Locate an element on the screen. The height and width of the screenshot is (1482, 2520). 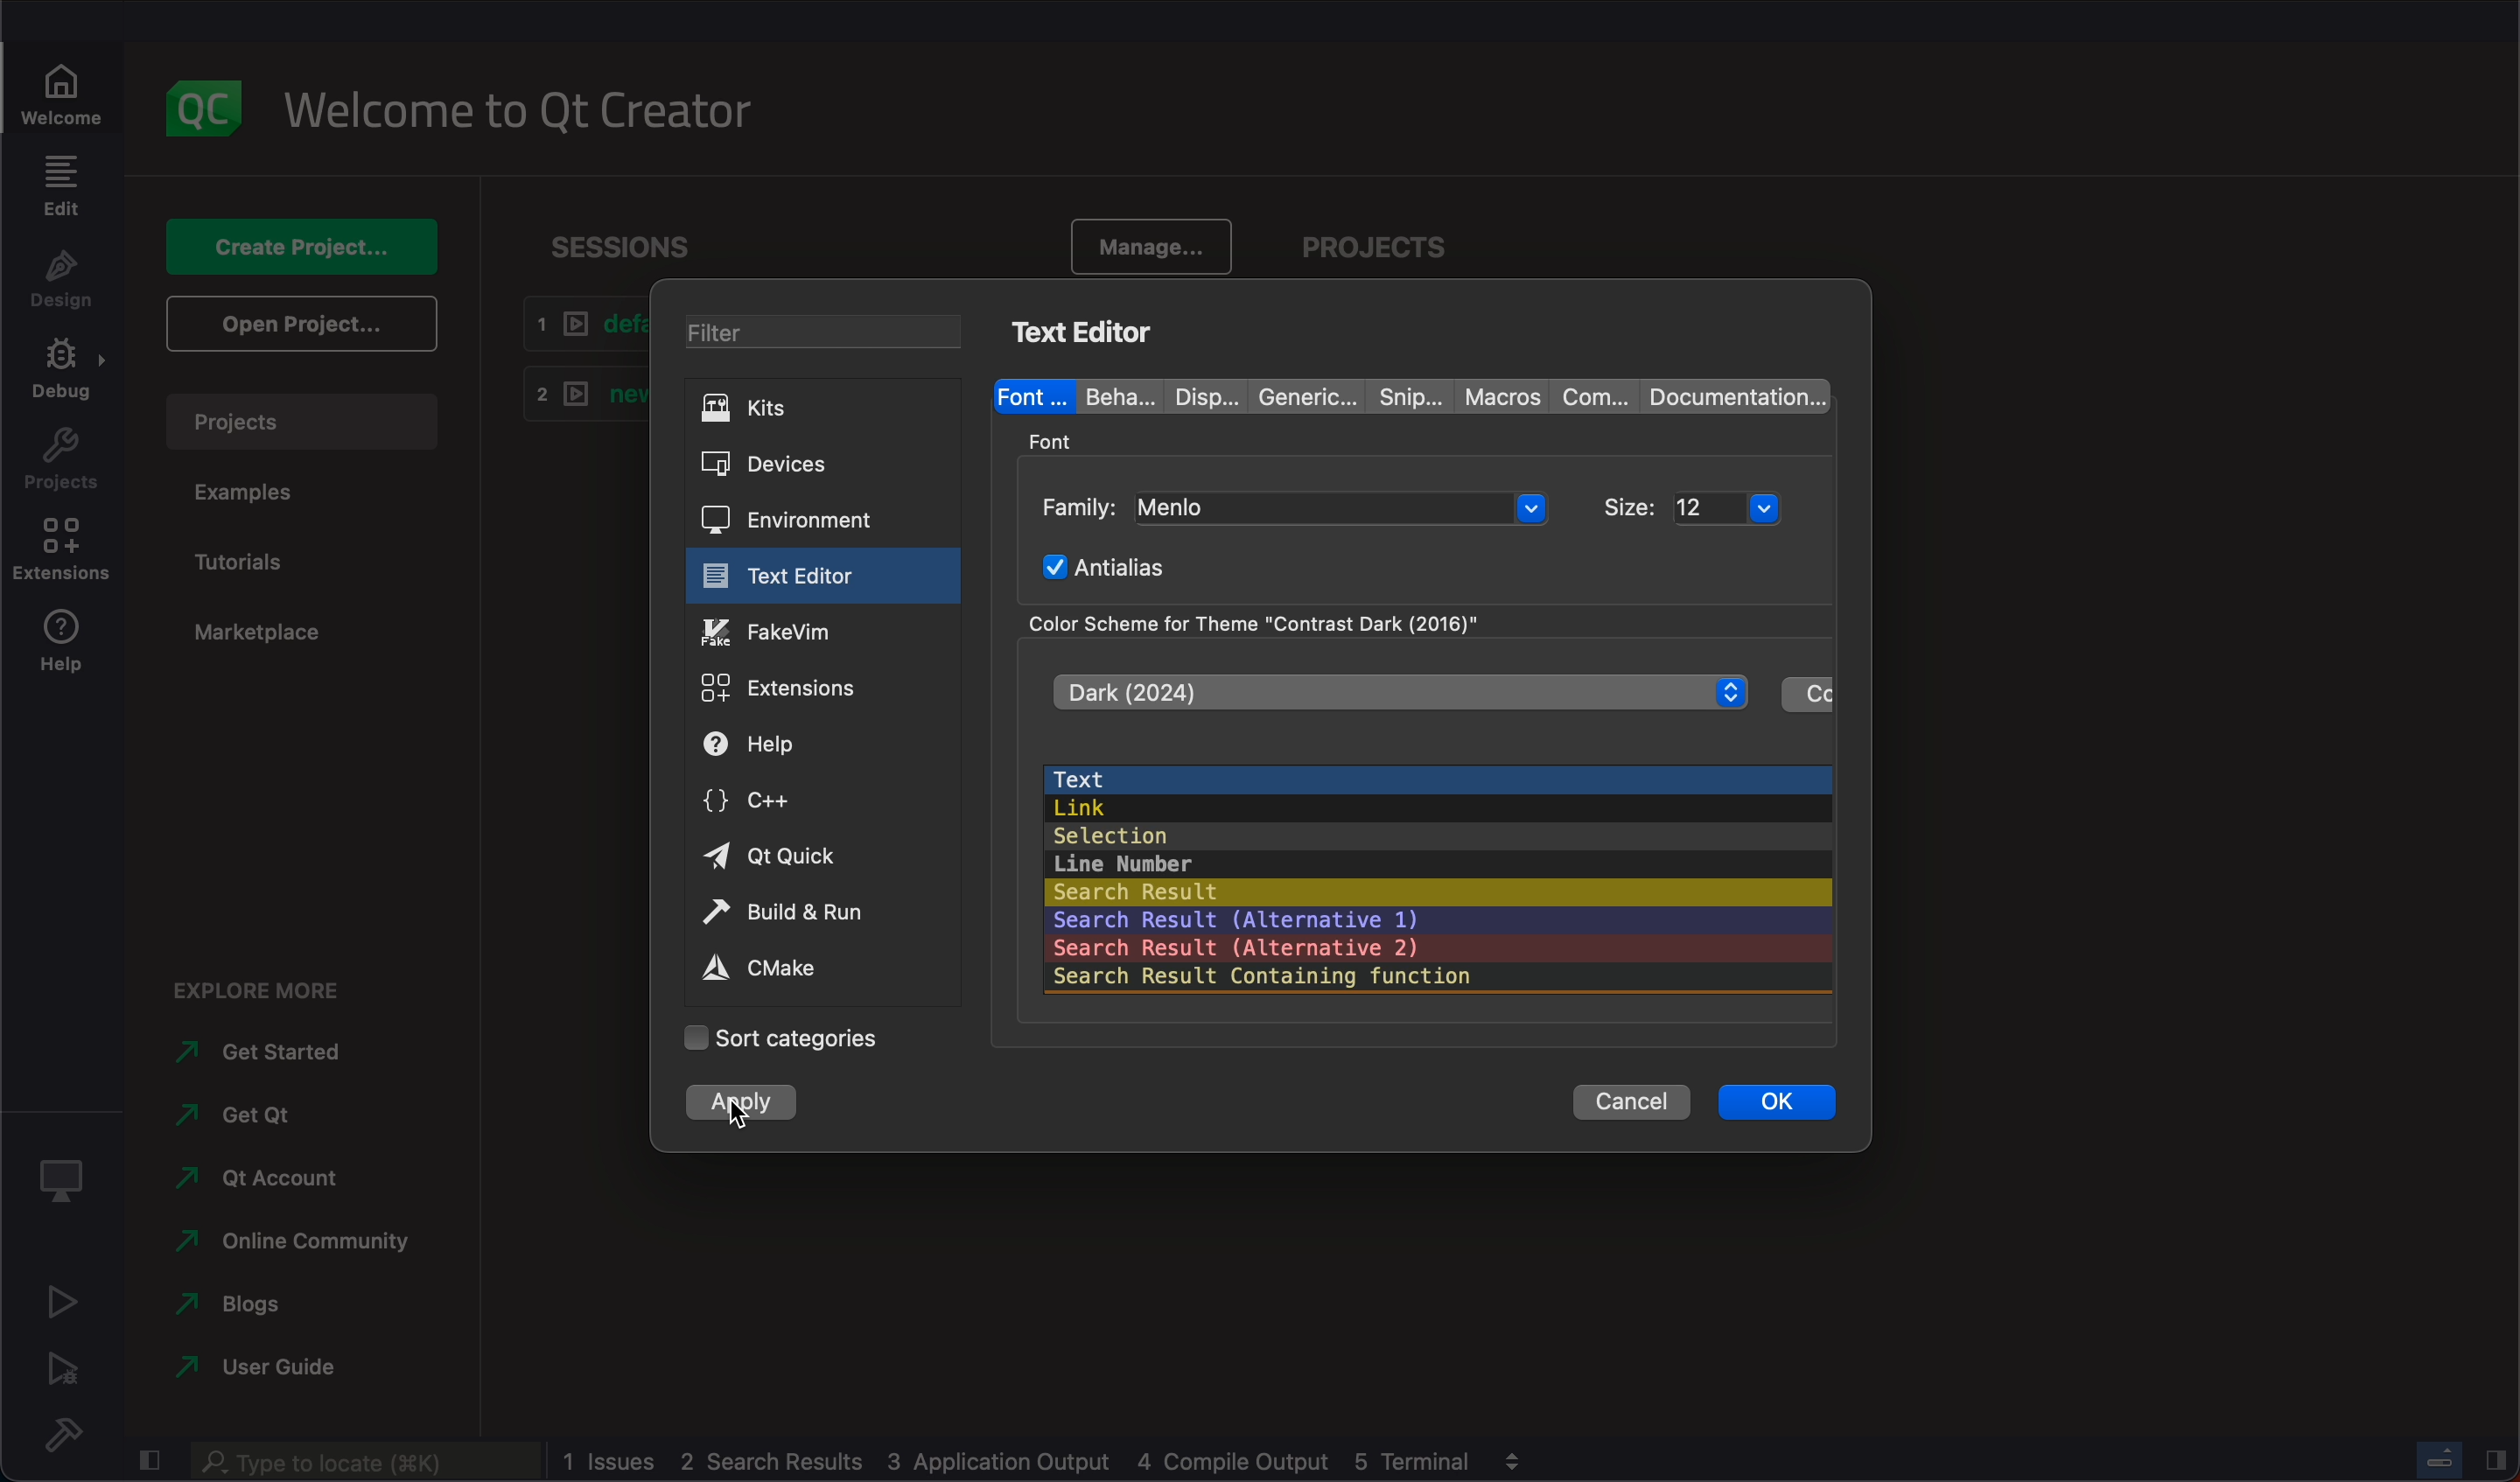
dark 2024 is located at coordinates (1398, 691).